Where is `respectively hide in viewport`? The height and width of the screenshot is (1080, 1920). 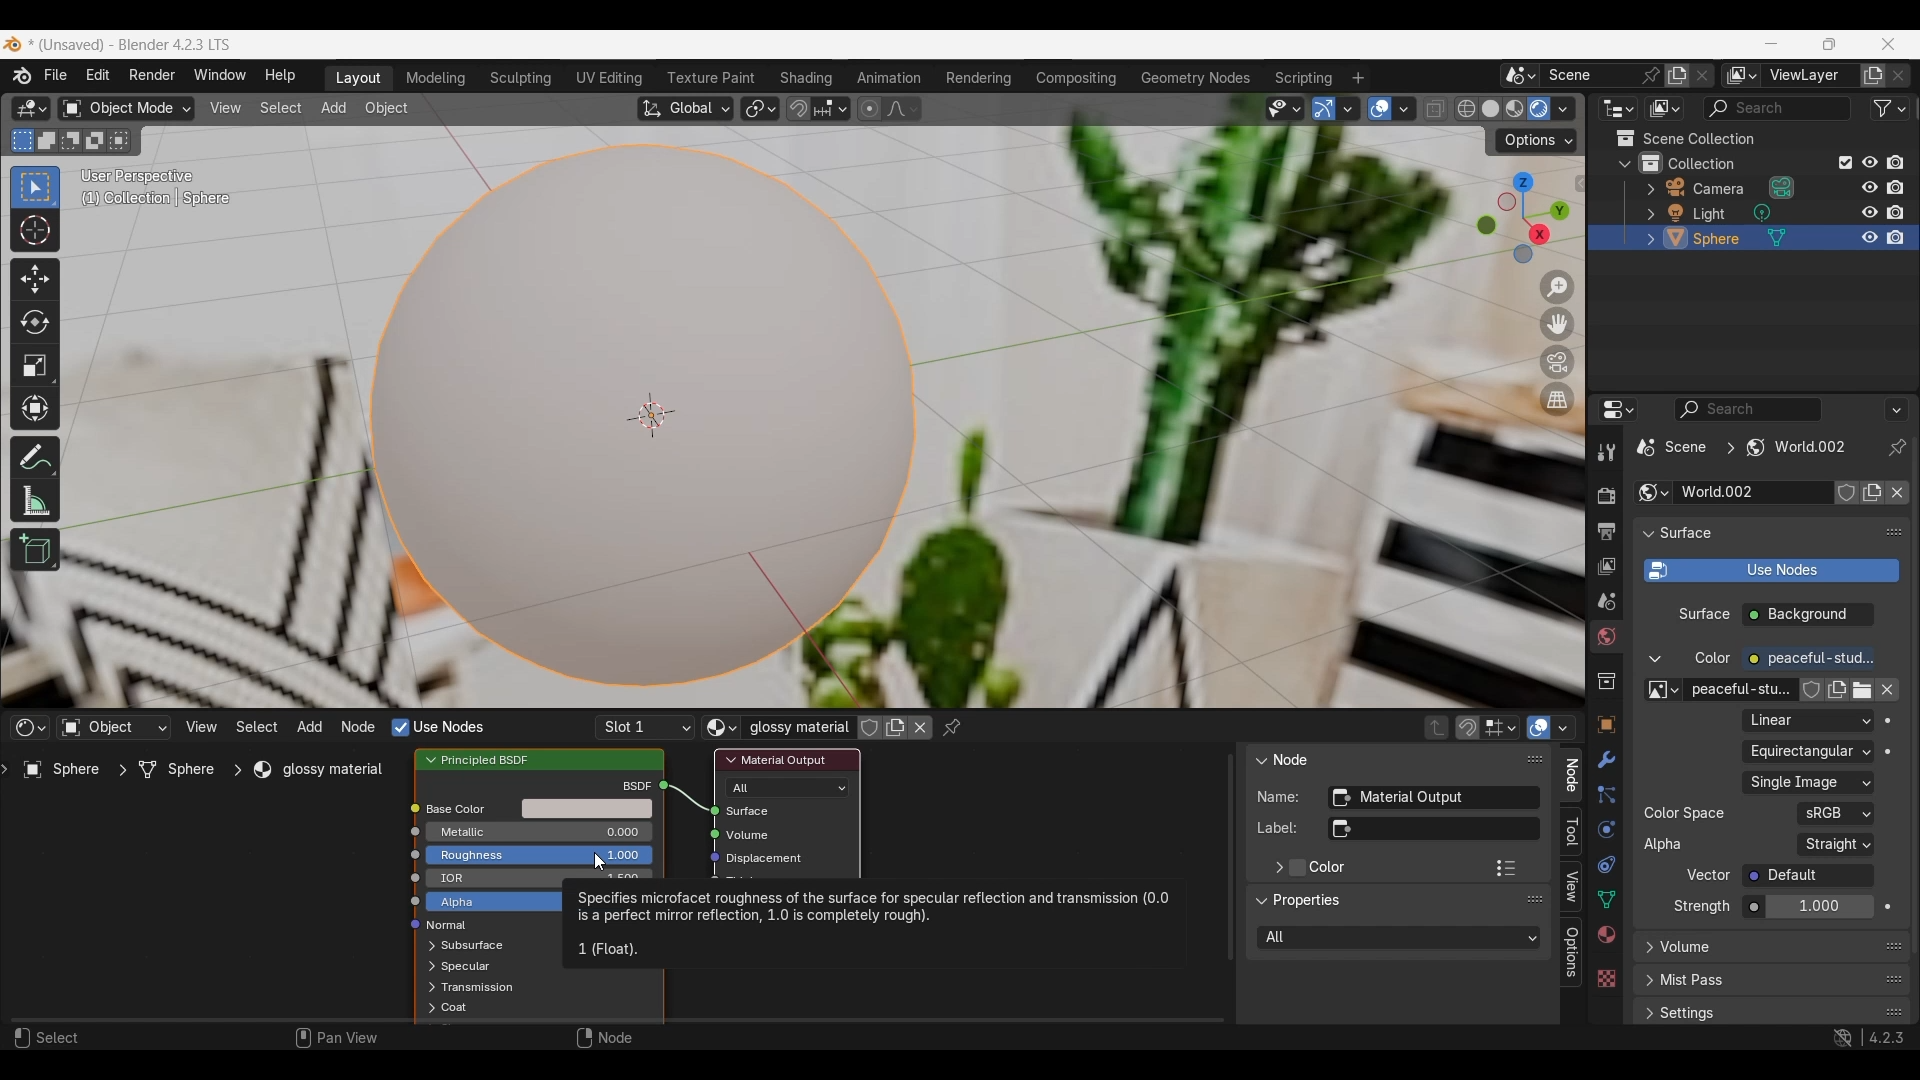 respectively hide in viewport is located at coordinates (1867, 237).